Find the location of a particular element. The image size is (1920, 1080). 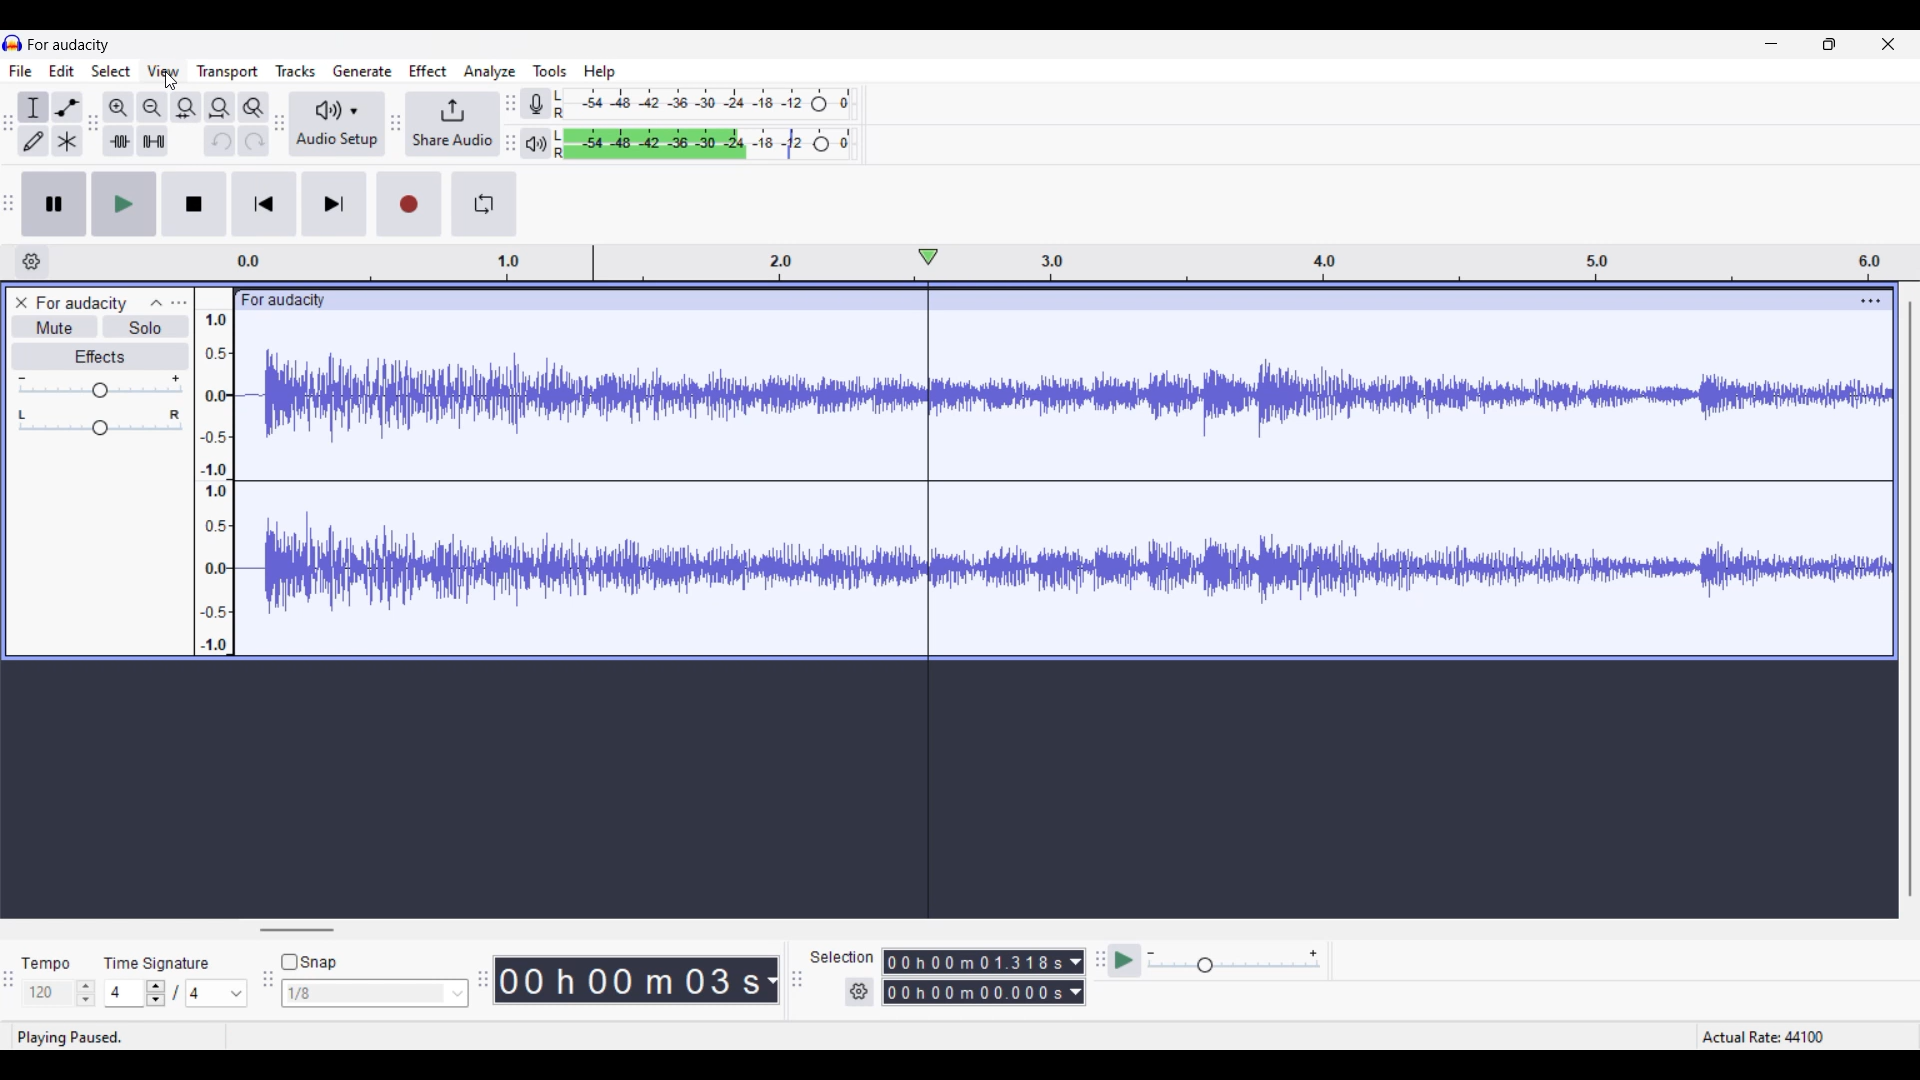

Help menu is located at coordinates (599, 72).